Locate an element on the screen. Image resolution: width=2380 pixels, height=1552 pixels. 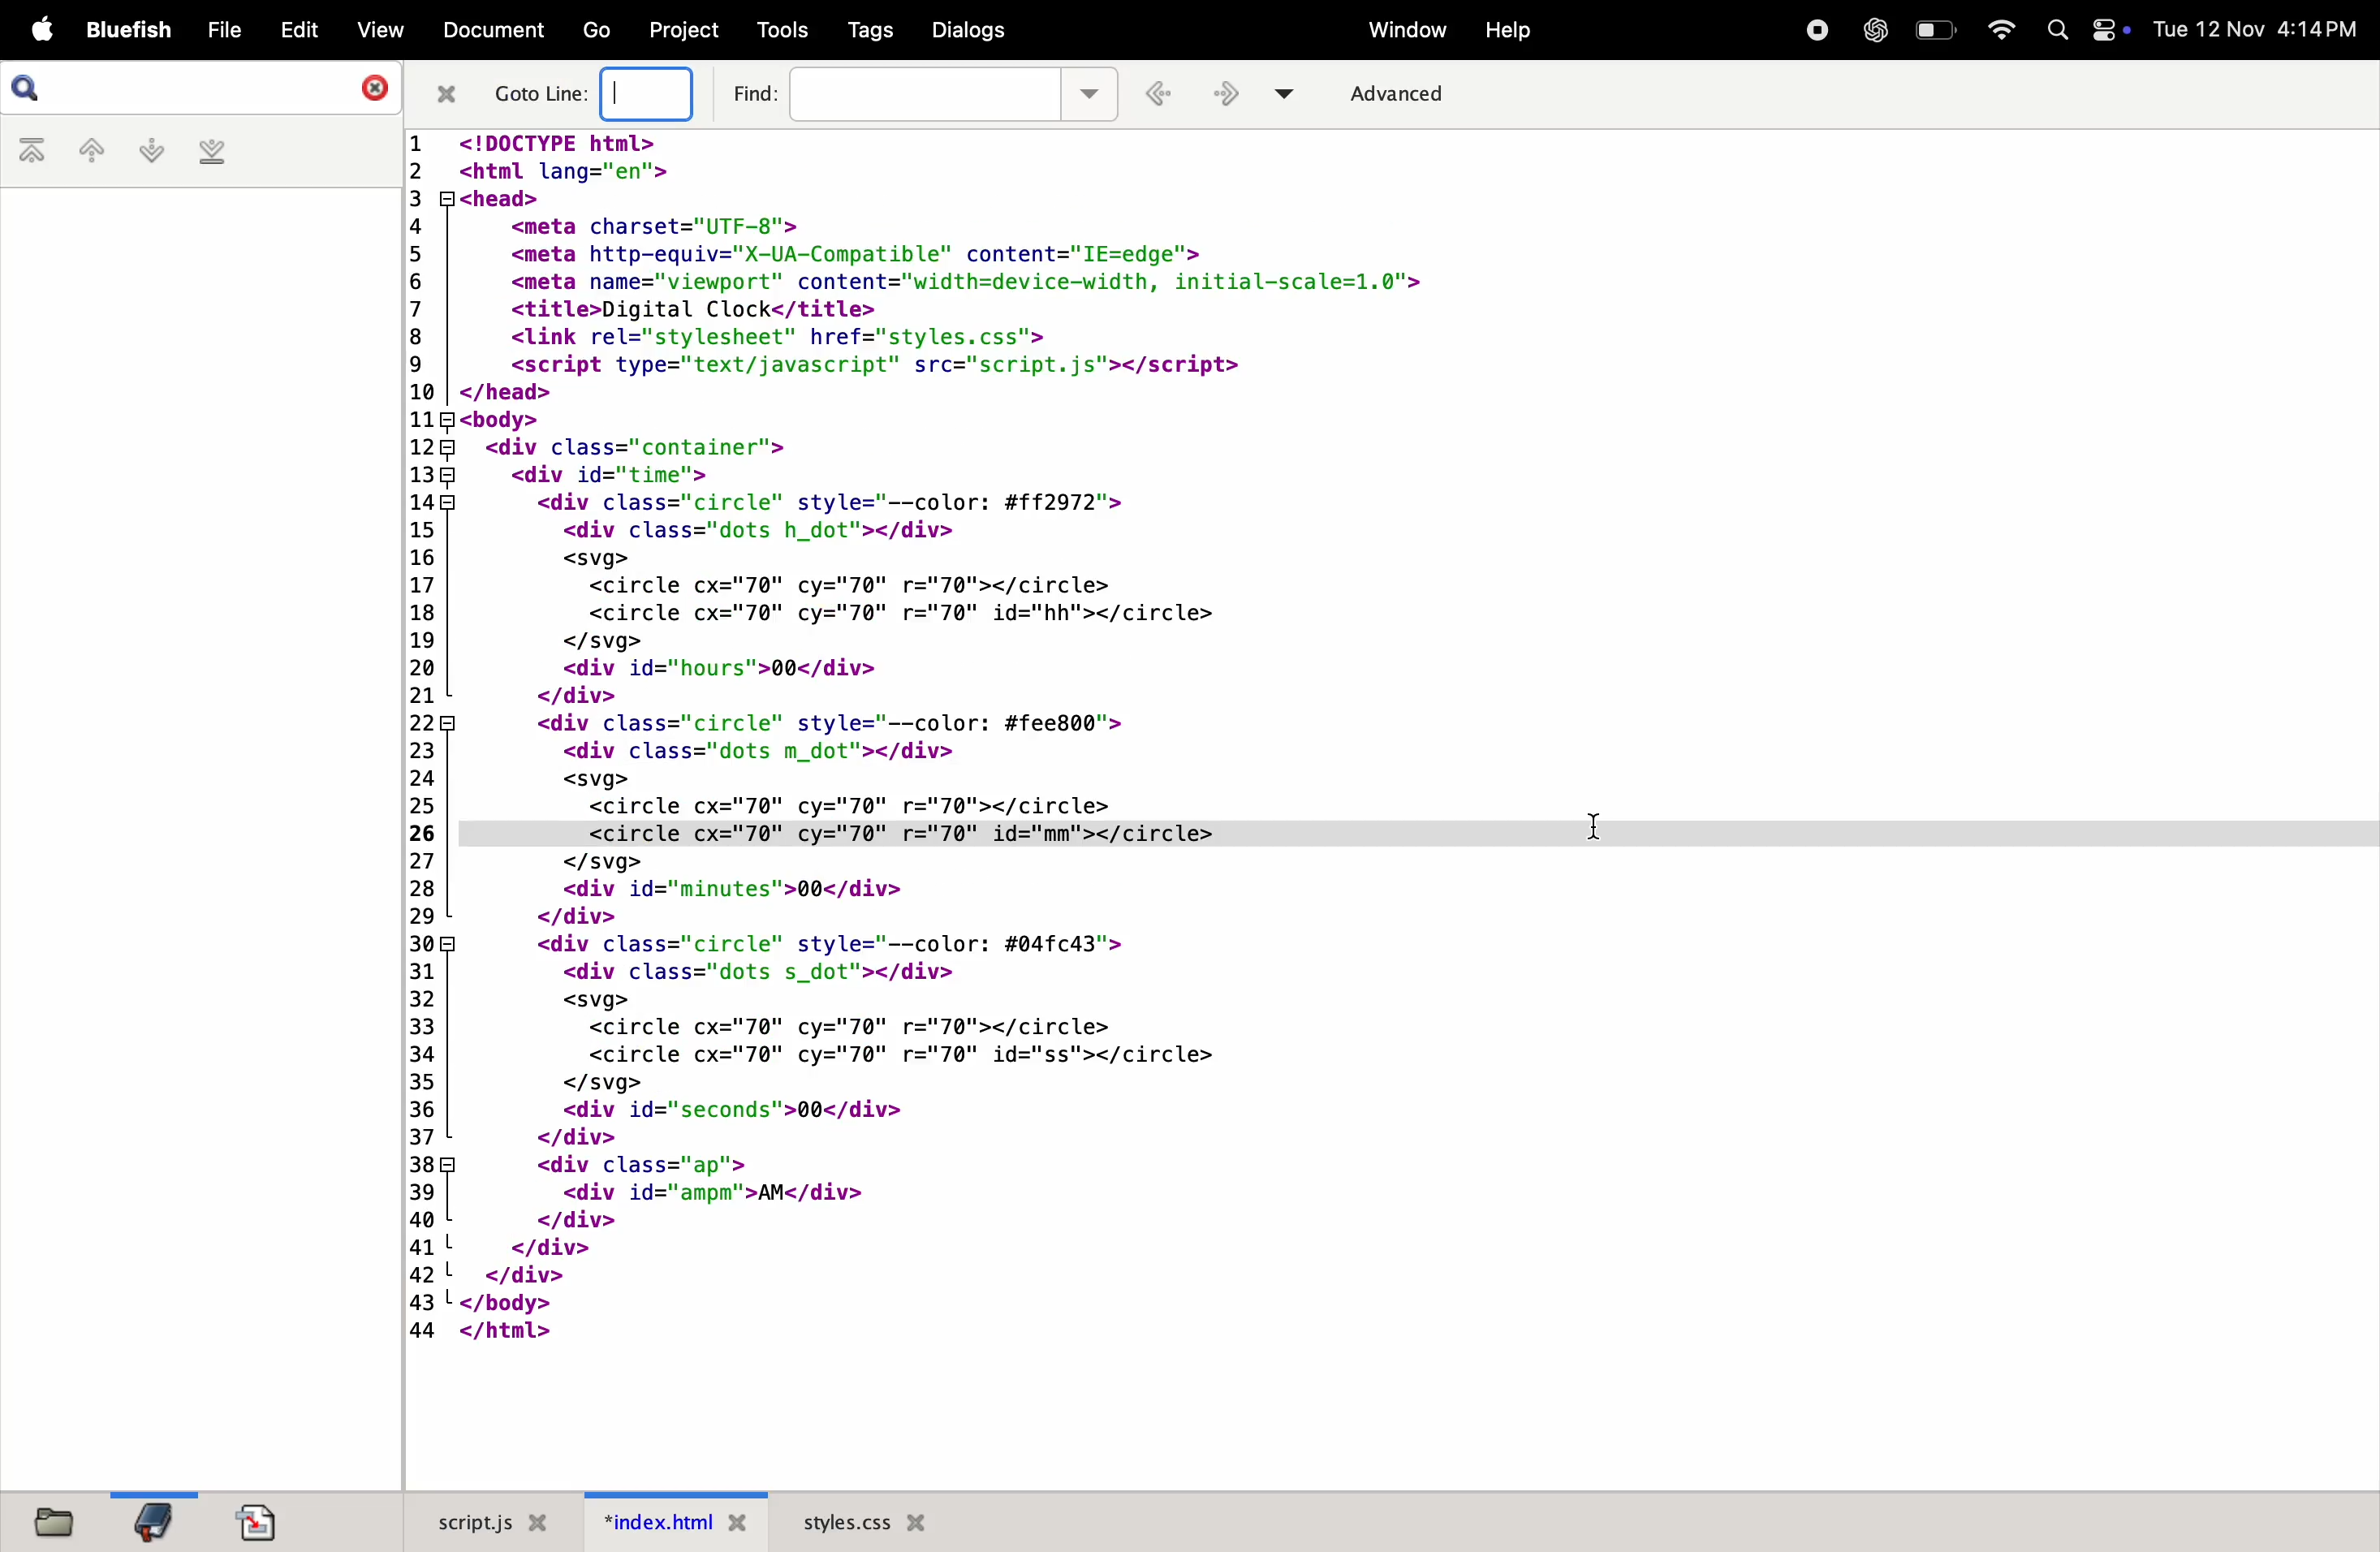
last bookmark is located at coordinates (209, 153).